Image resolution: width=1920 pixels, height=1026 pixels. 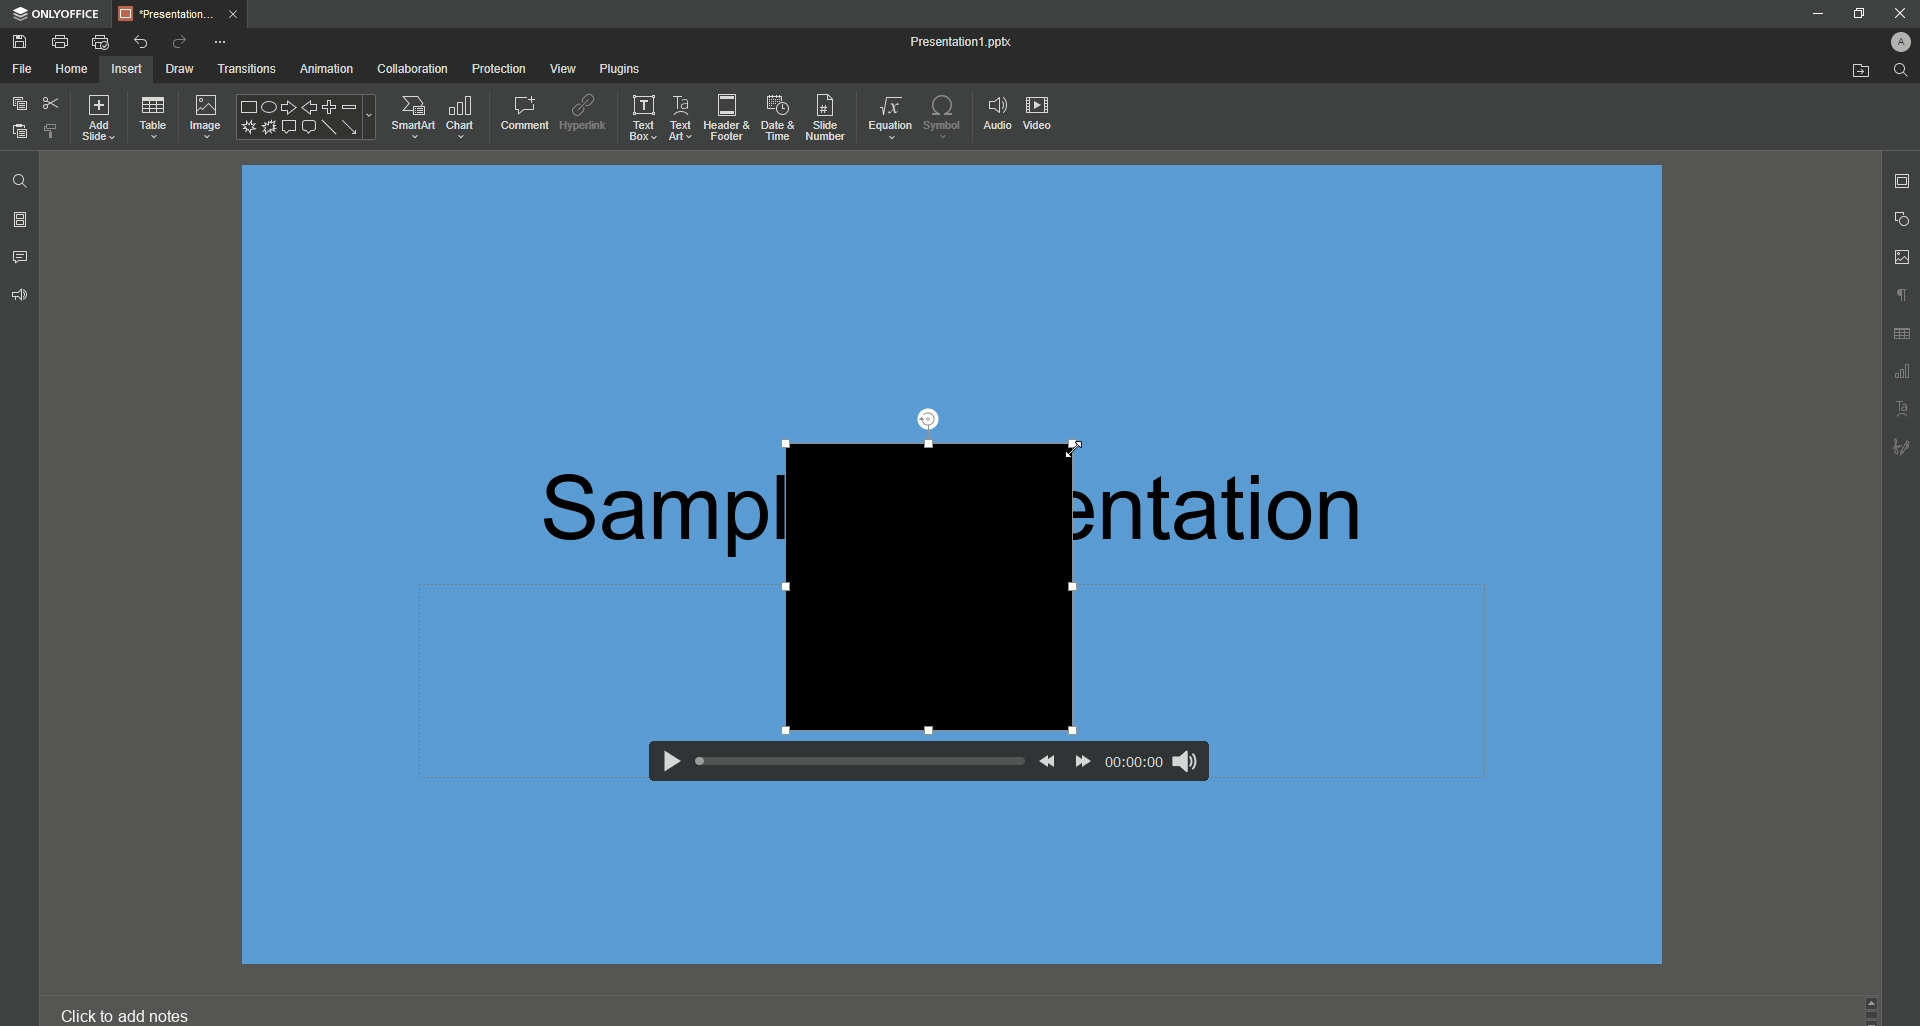 I want to click on presentation..., so click(x=185, y=11).